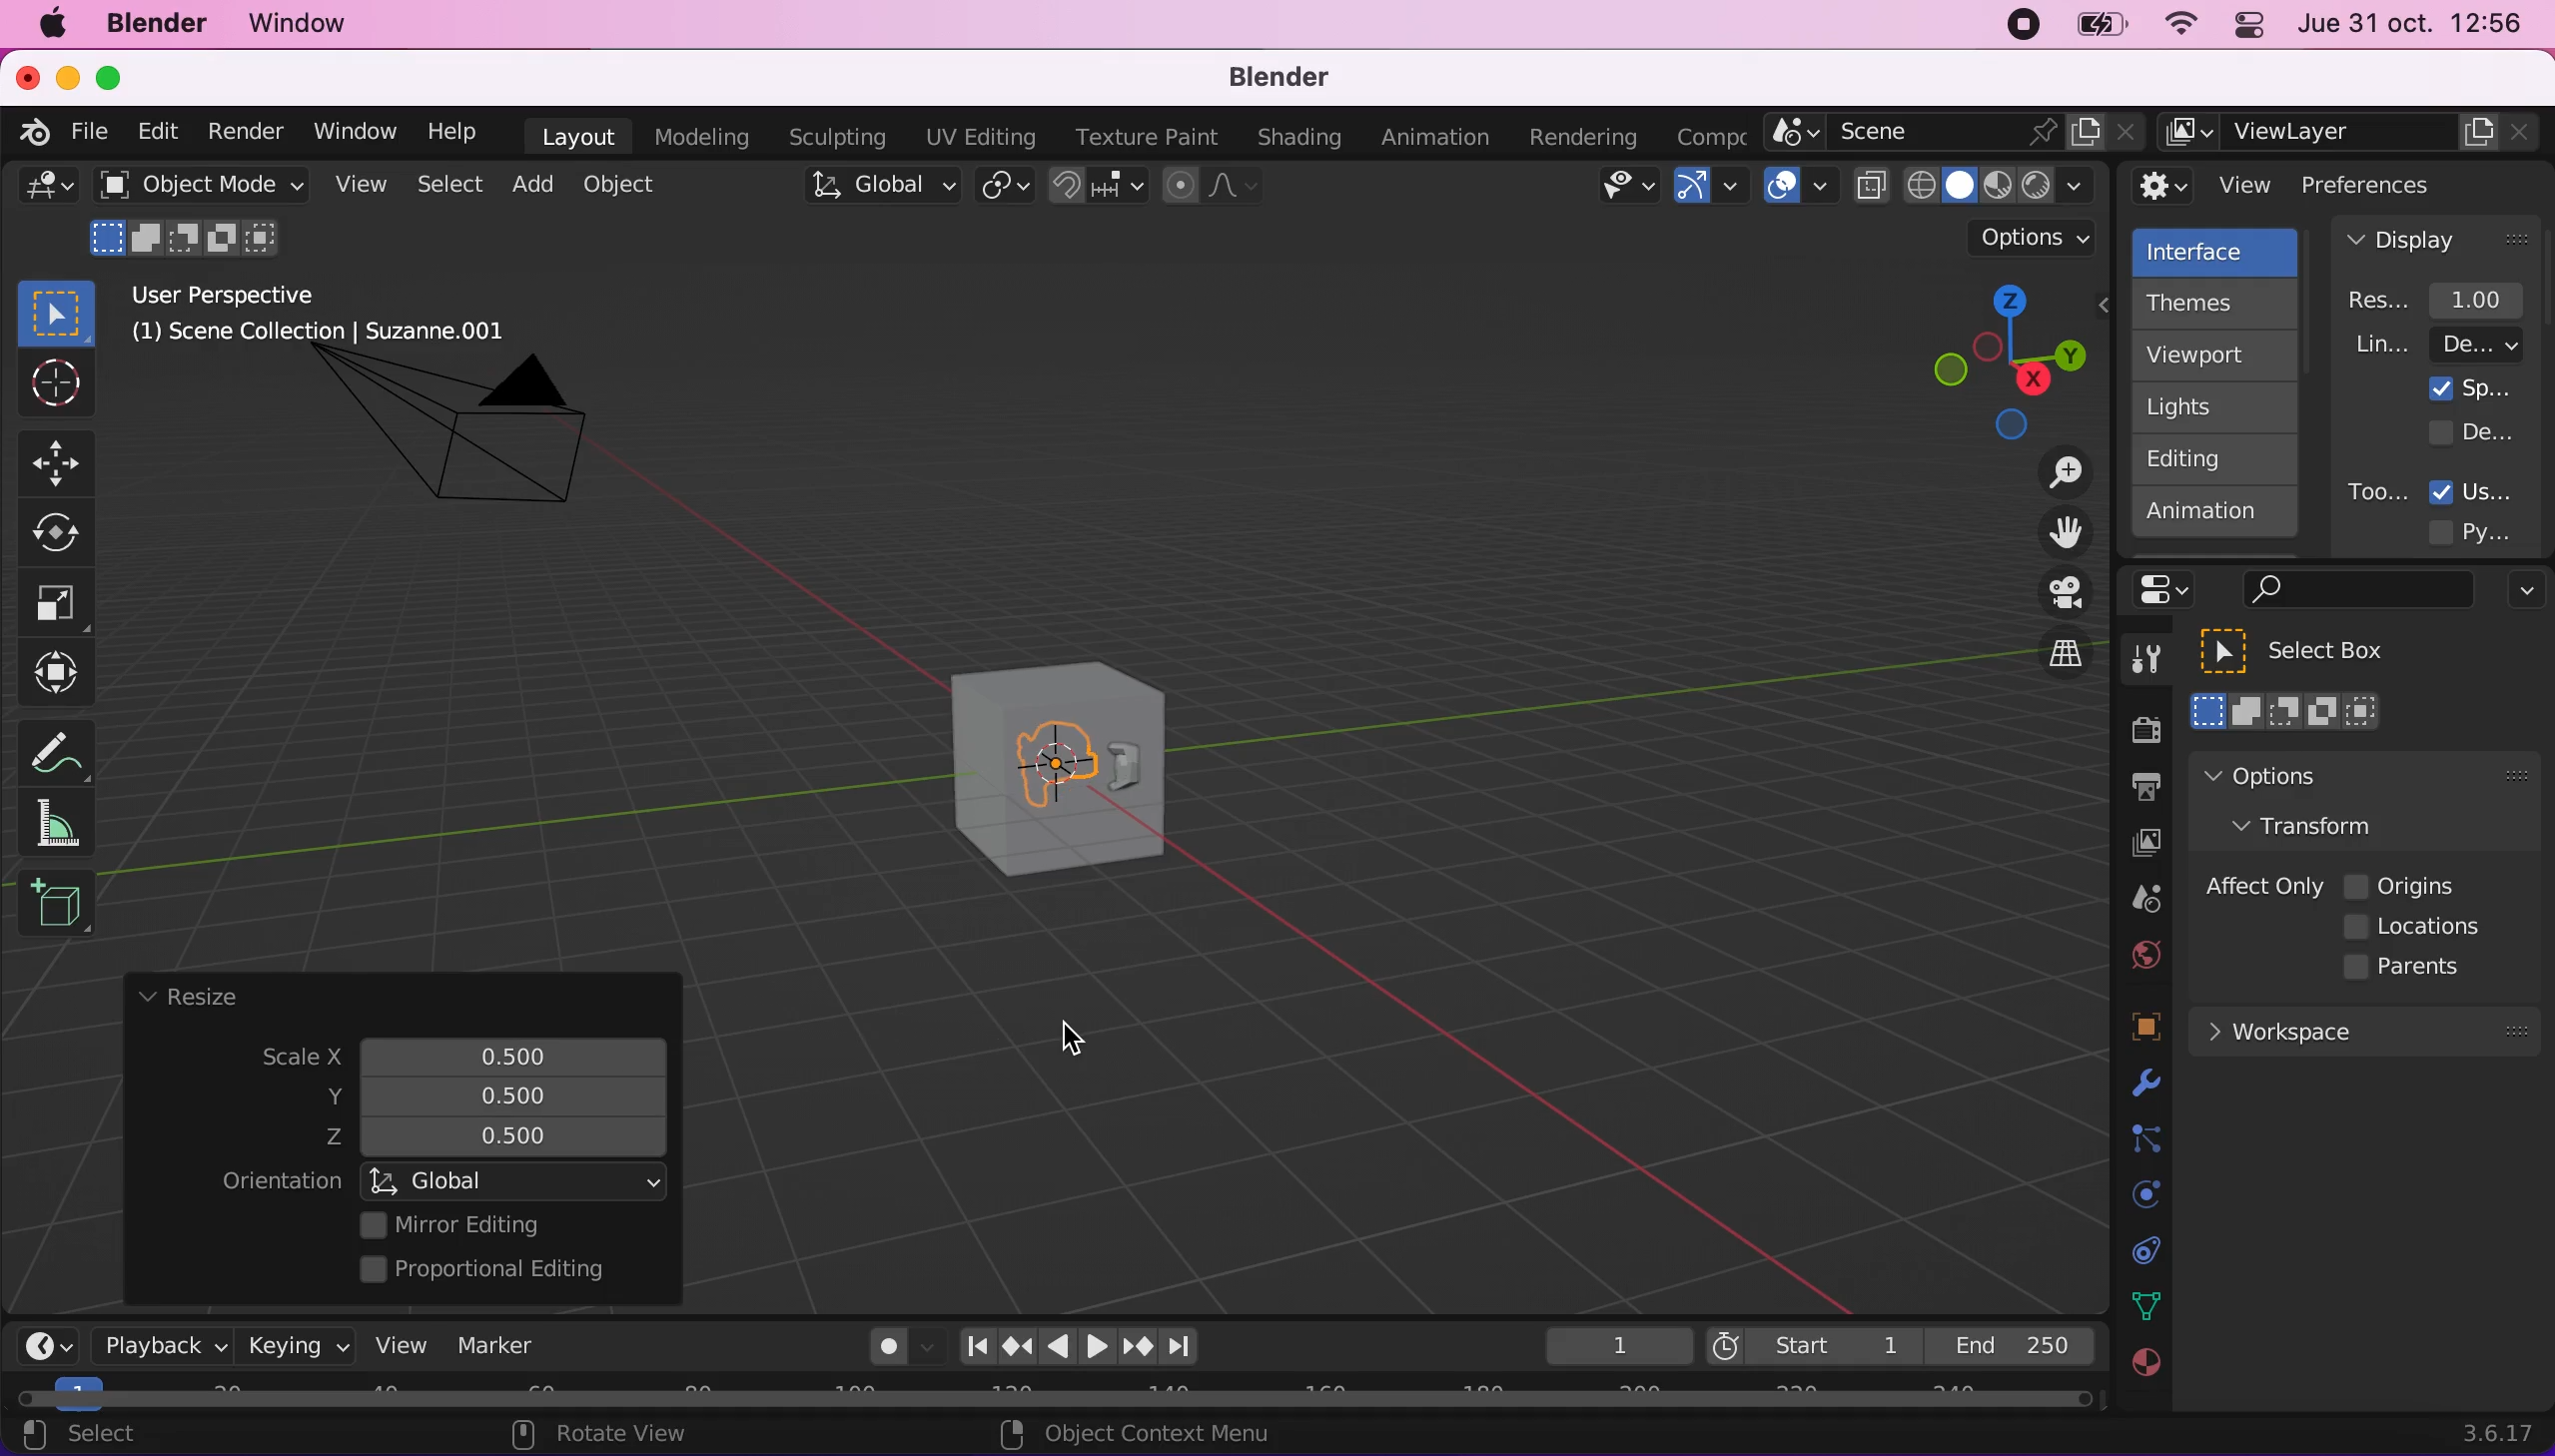  I want to click on options, so click(2317, 775).